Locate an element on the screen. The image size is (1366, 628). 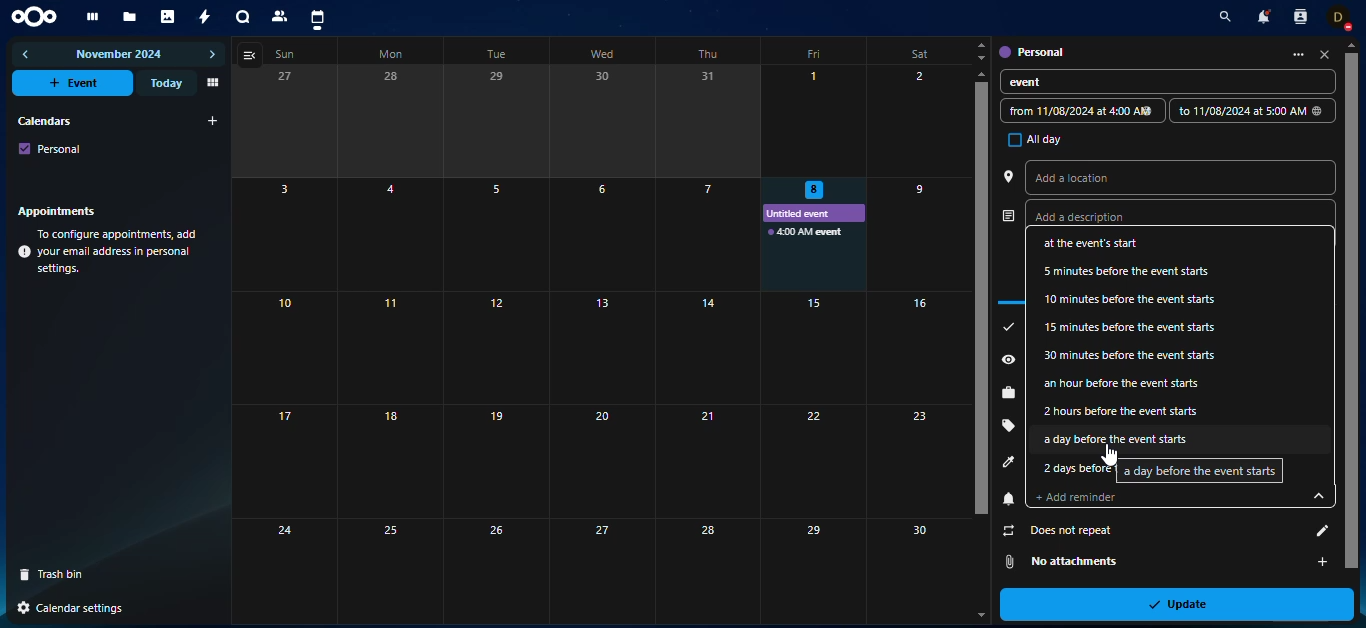
appointments is located at coordinates (62, 210).